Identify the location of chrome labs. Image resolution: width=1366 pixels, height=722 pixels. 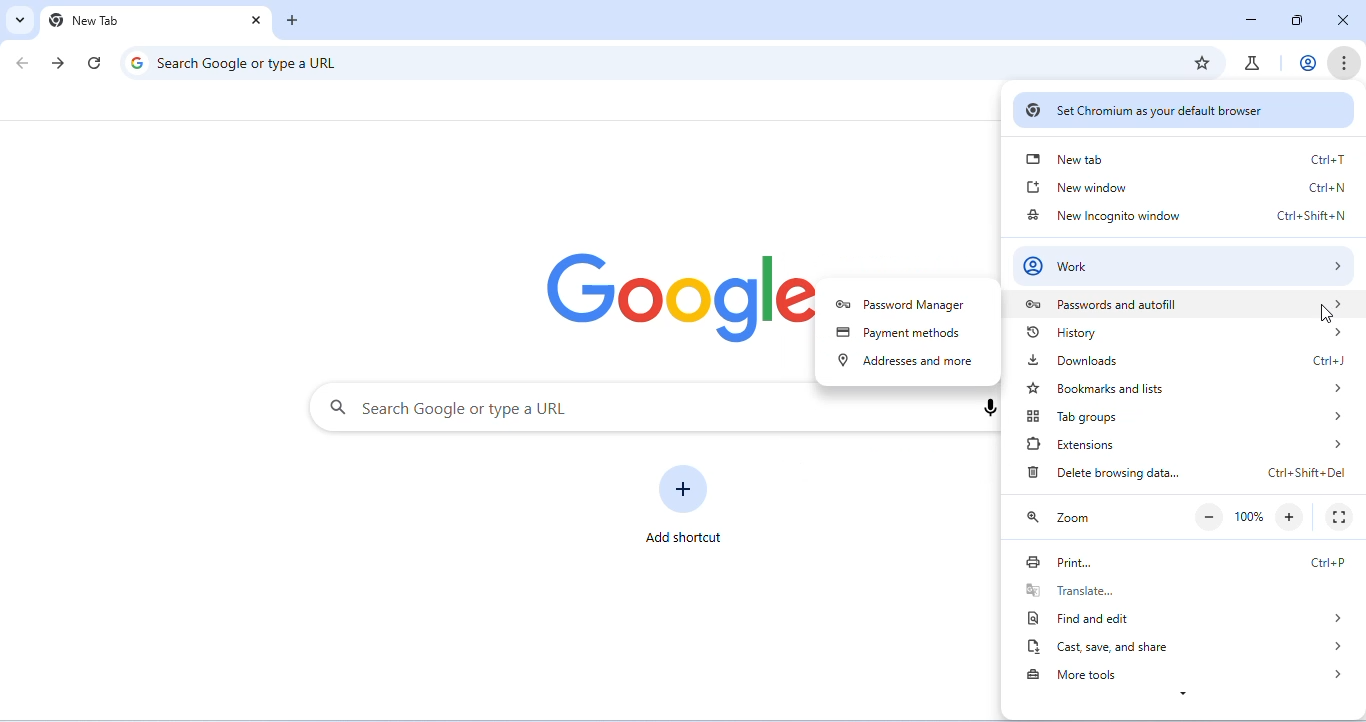
(1254, 63).